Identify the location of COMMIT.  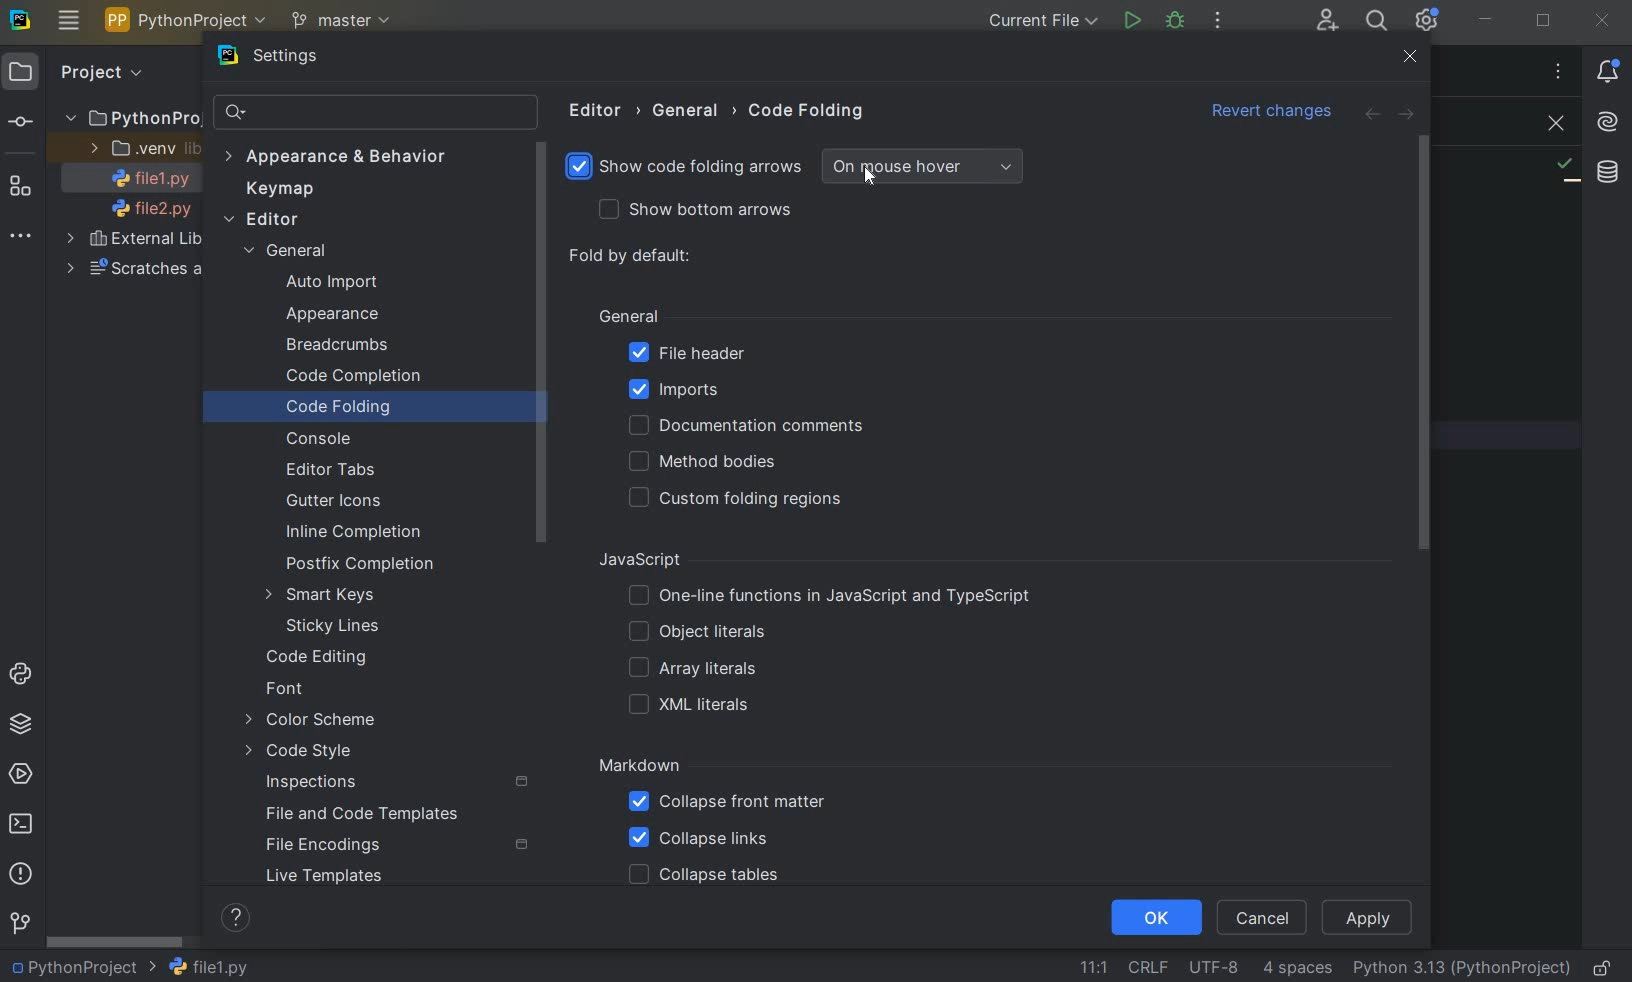
(20, 122).